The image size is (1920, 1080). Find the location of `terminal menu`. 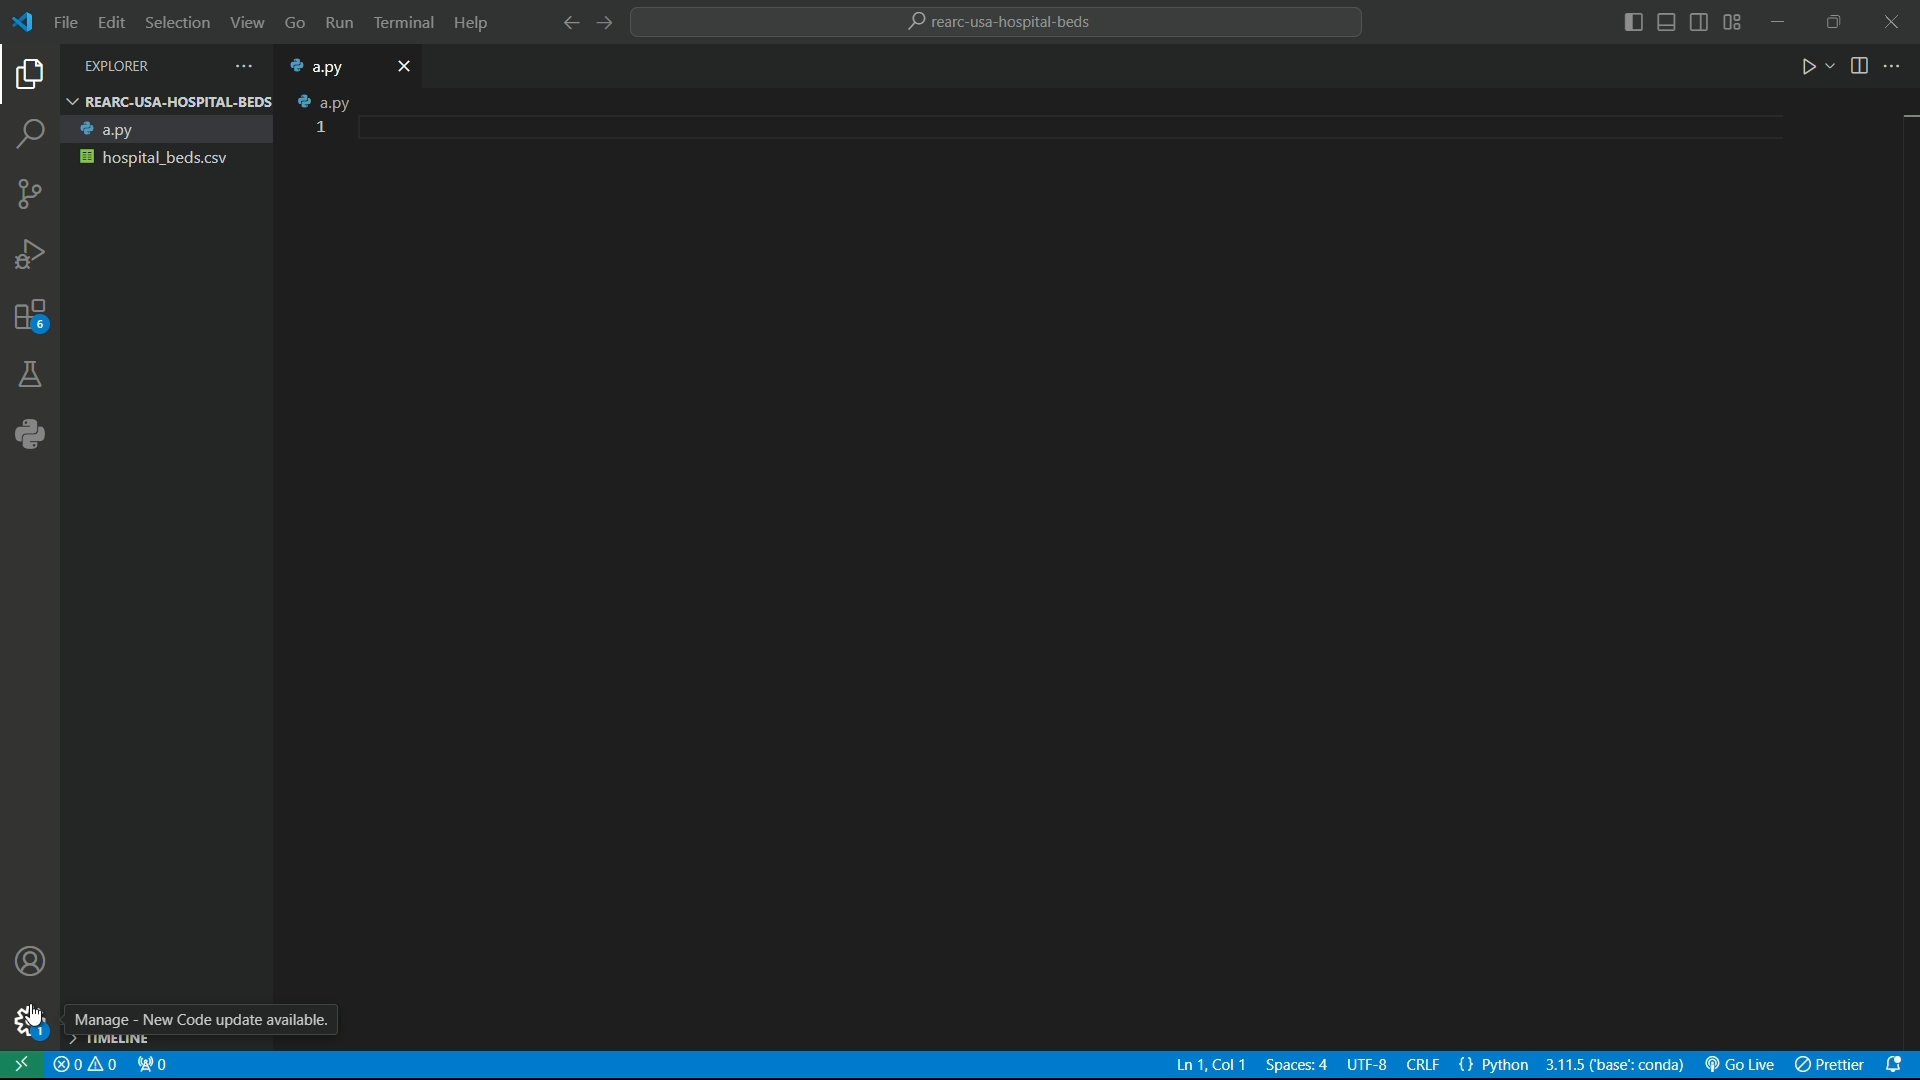

terminal menu is located at coordinates (405, 24).